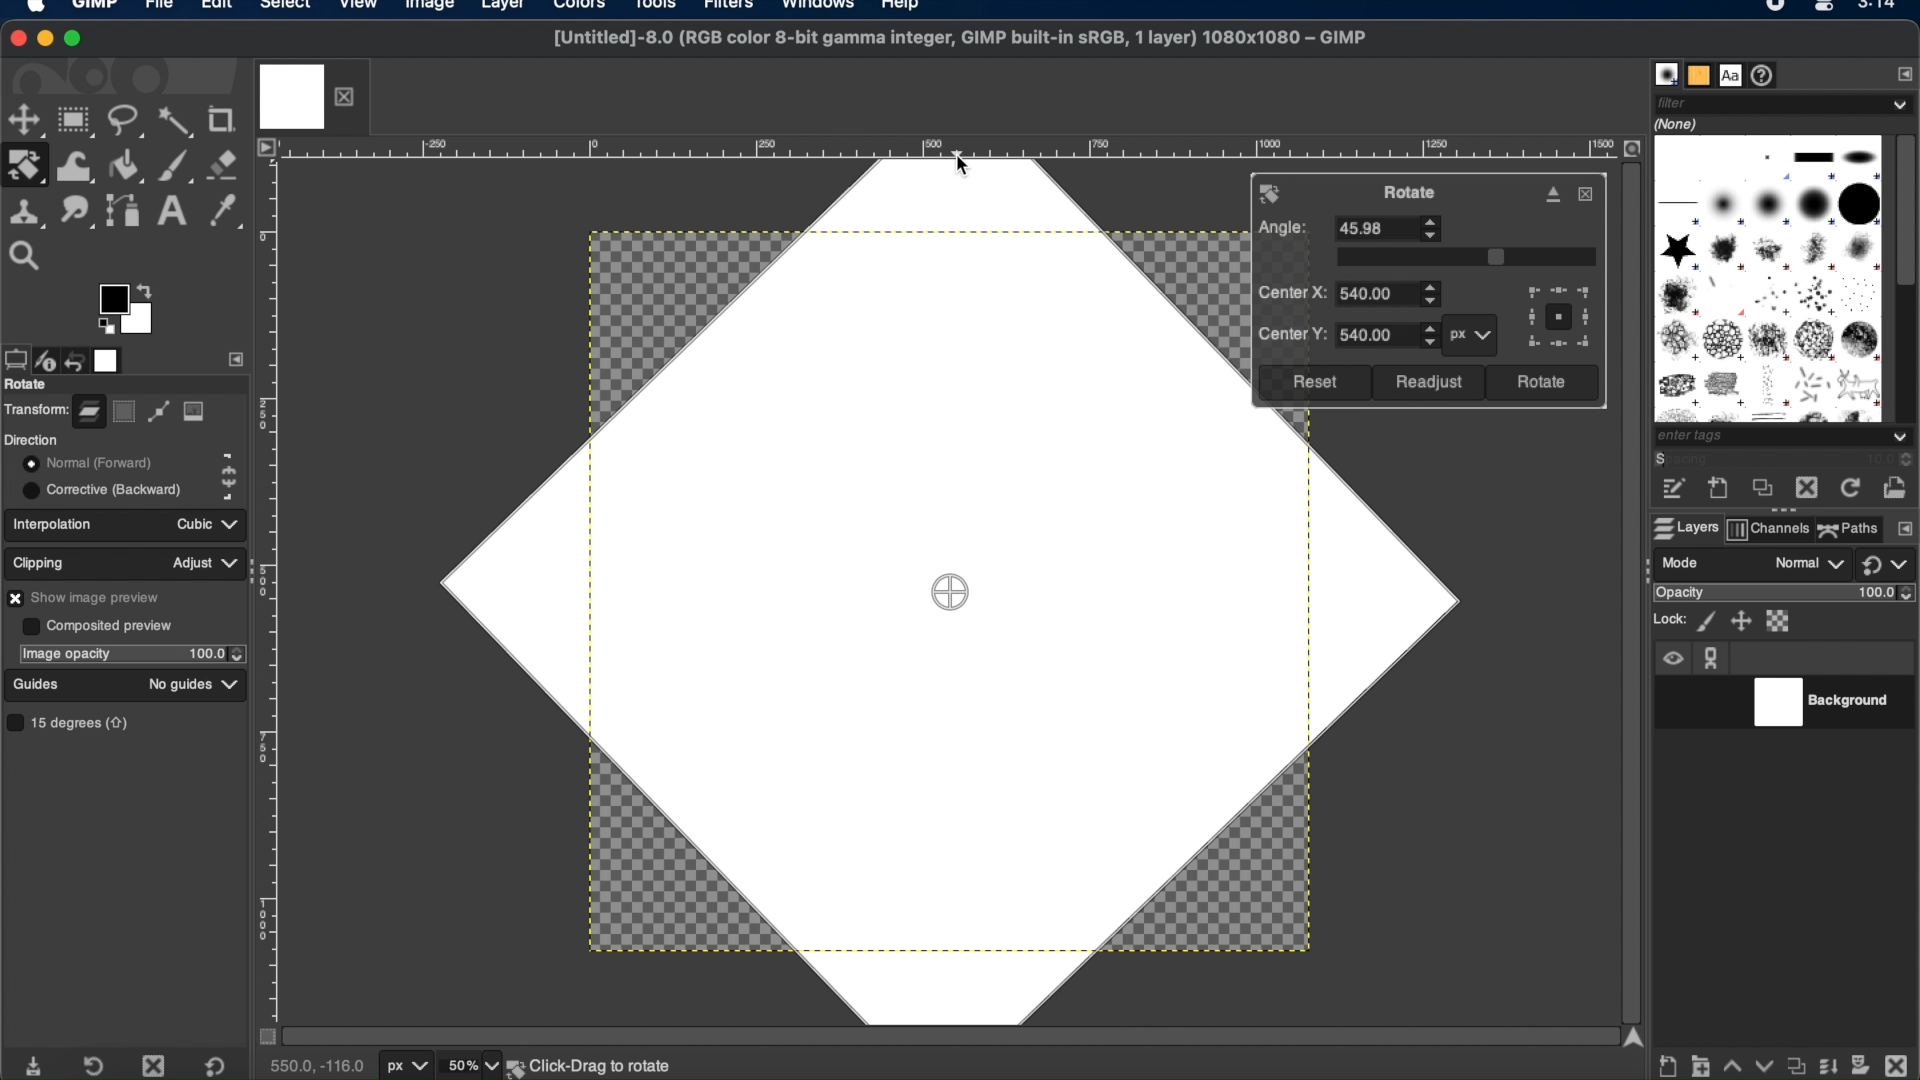  Describe the element at coordinates (1701, 1064) in the screenshot. I see `create a new layer group` at that location.